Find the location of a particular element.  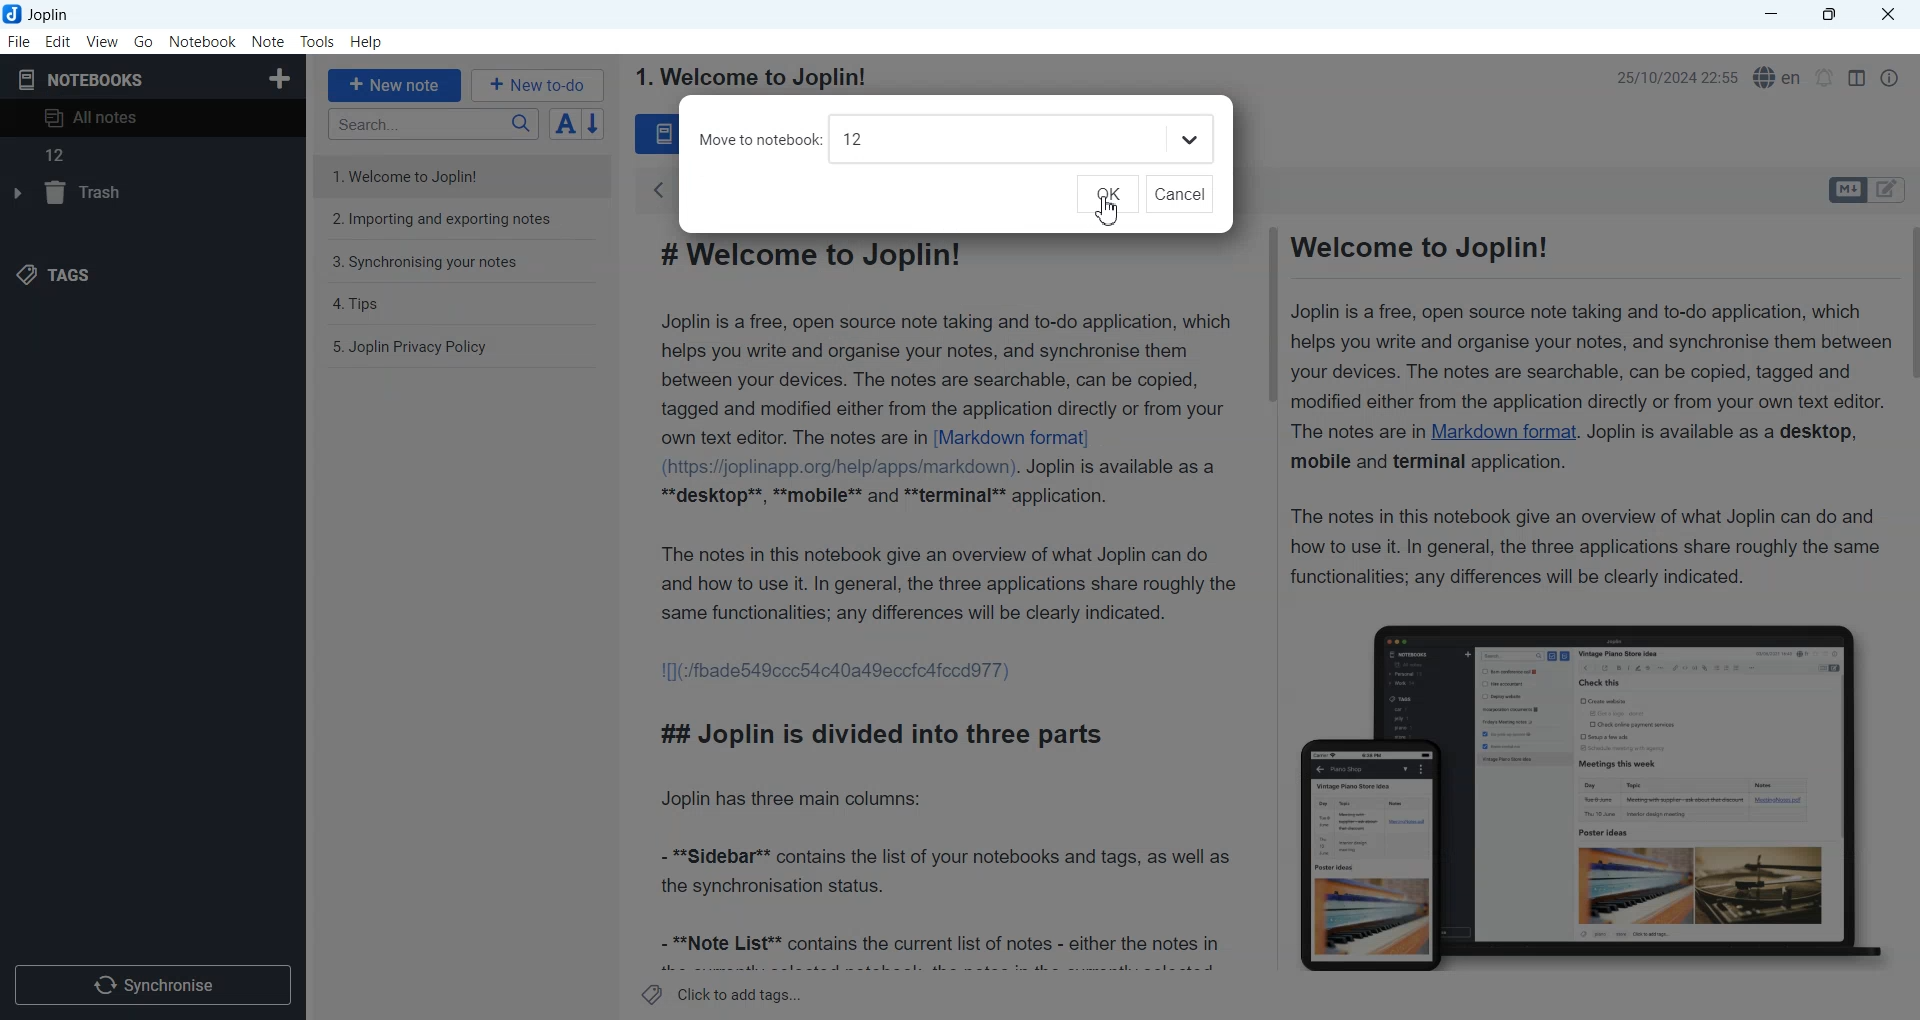

Note is located at coordinates (267, 42).